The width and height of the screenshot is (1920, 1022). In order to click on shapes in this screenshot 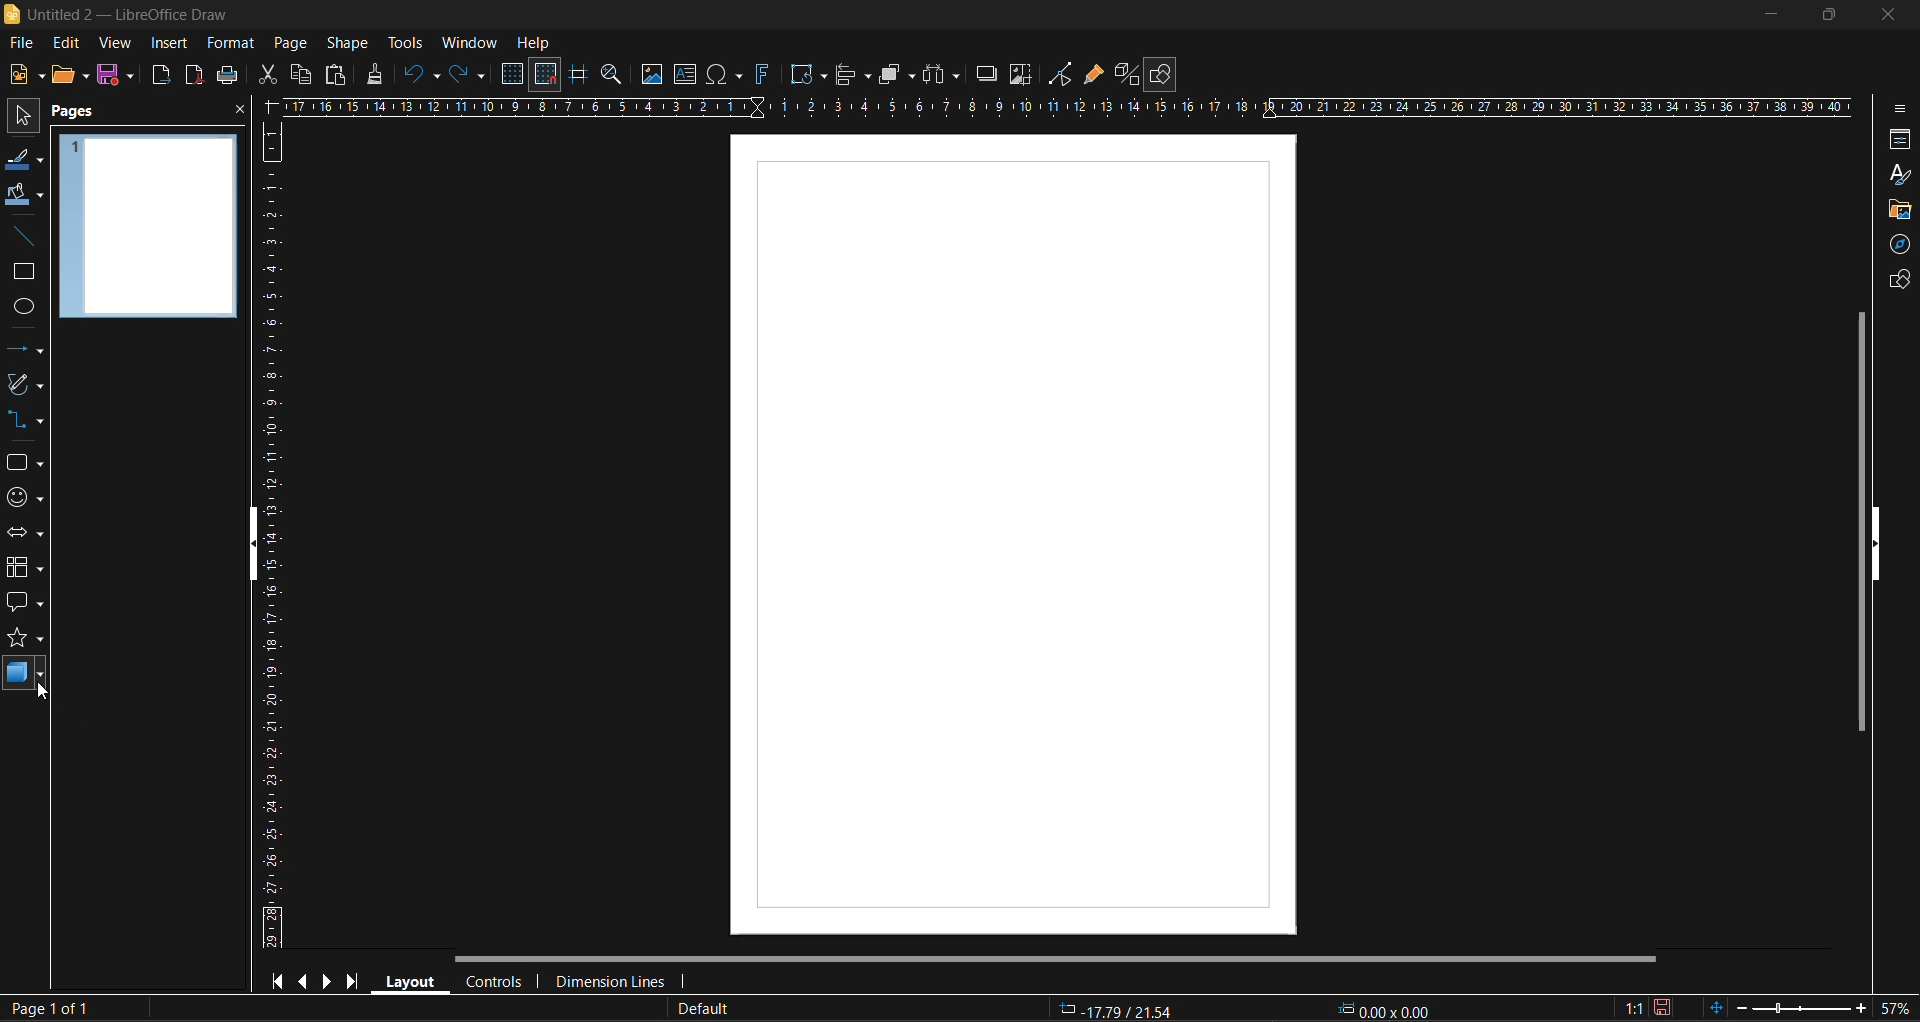, I will do `click(23, 463)`.